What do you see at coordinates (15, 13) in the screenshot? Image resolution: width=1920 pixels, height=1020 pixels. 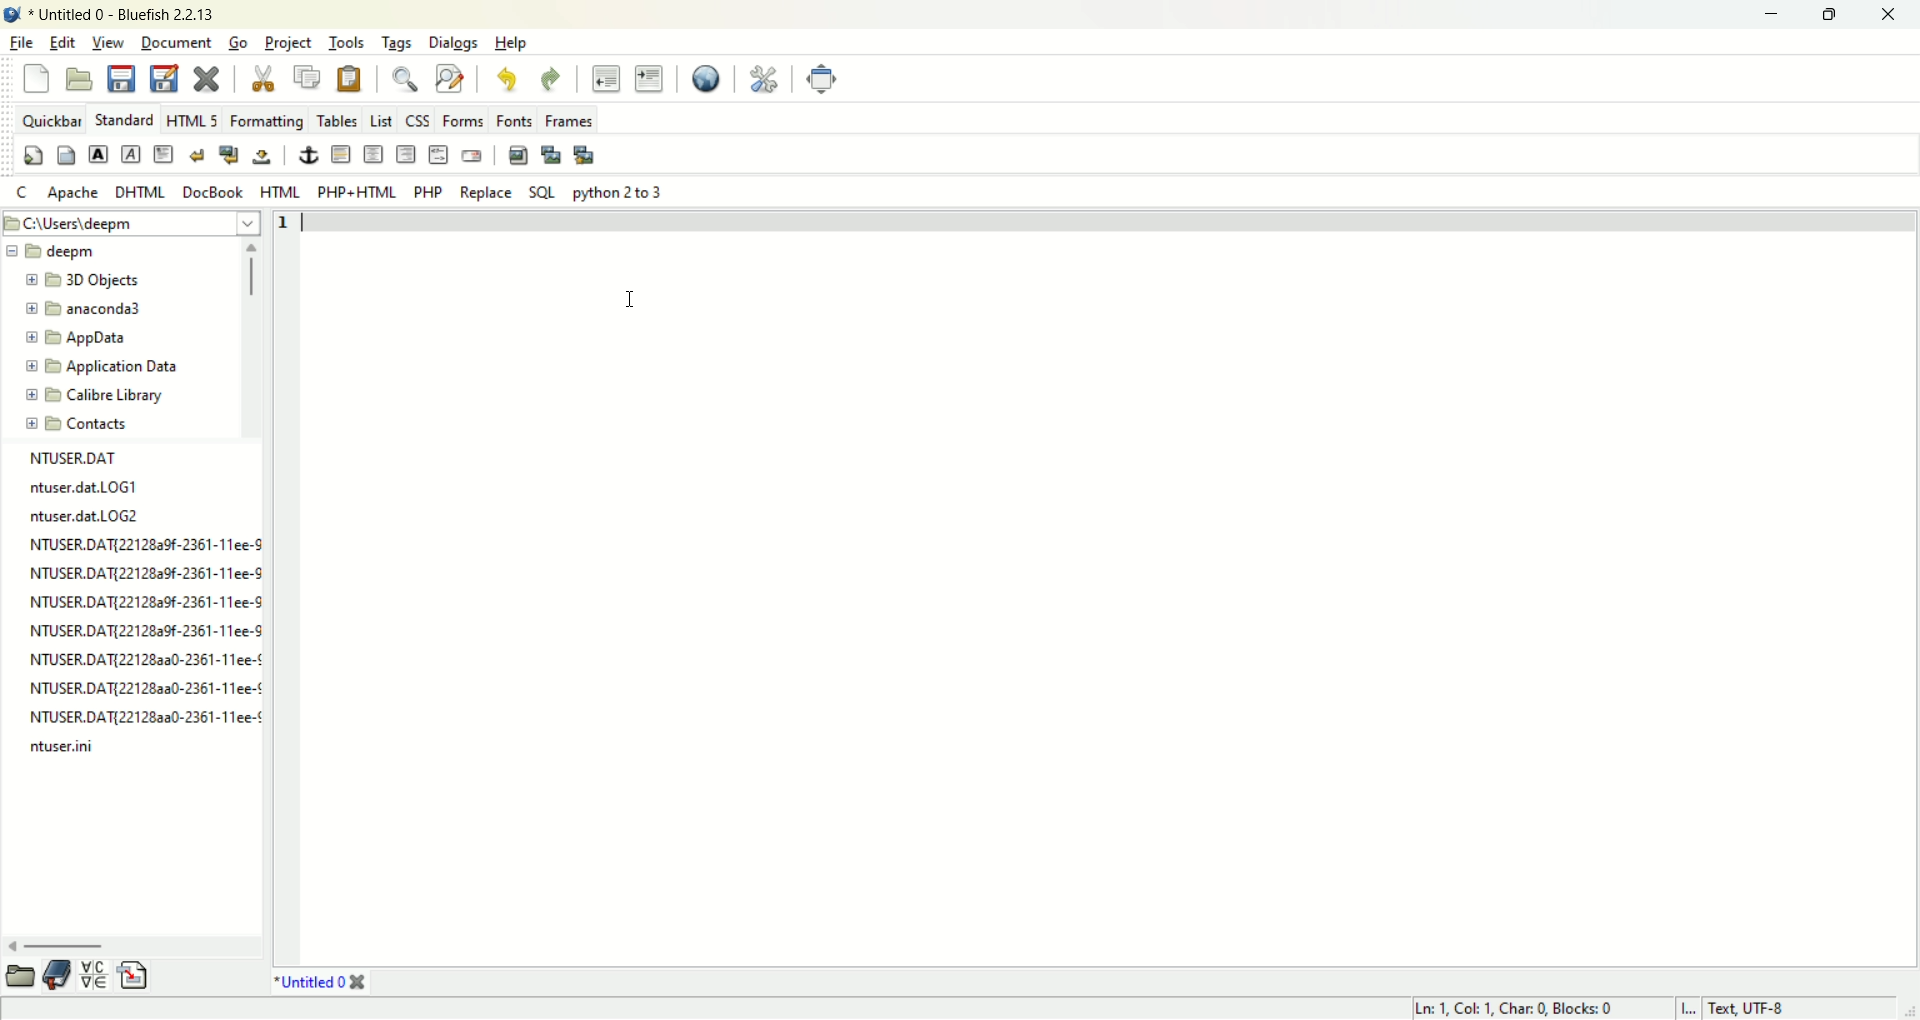 I see `logo` at bounding box center [15, 13].